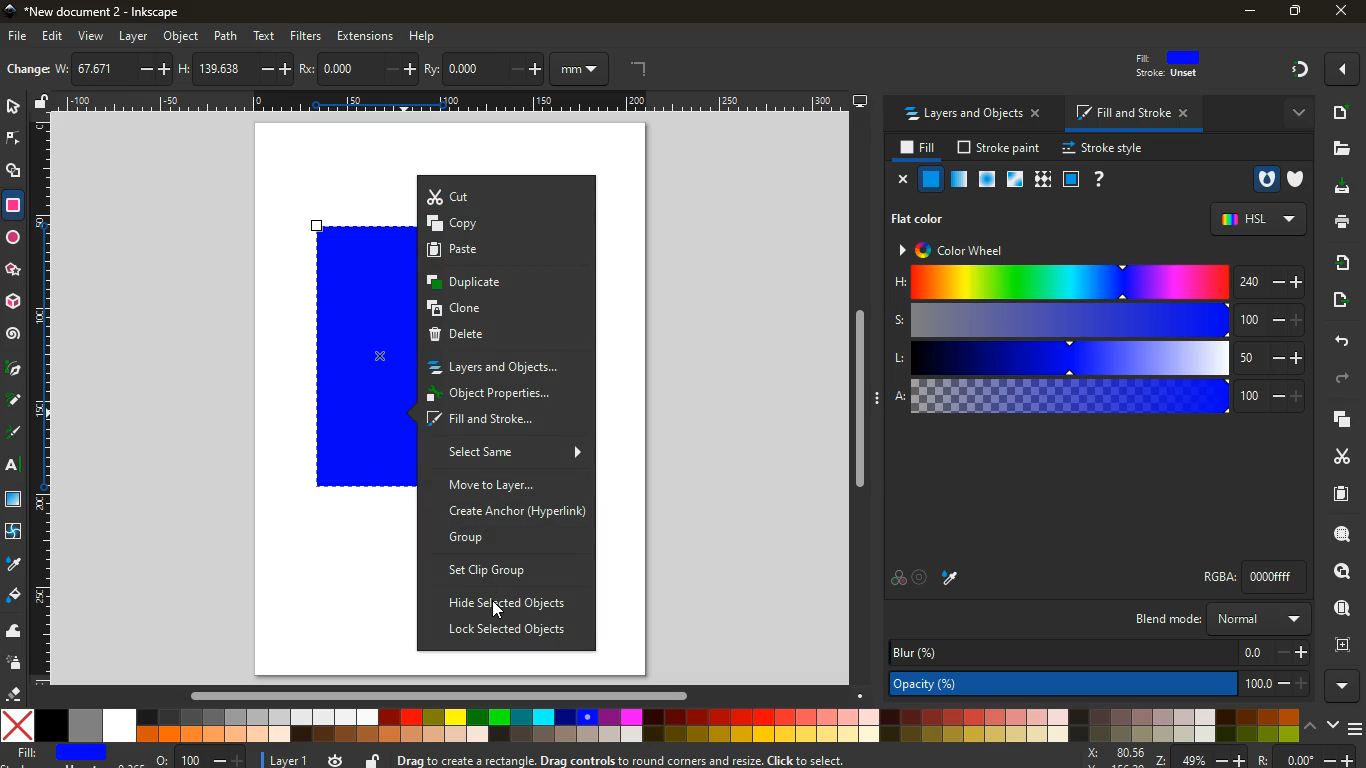 This screenshot has width=1366, height=768. Describe the element at coordinates (133, 37) in the screenshot. I see `layer` at that location.